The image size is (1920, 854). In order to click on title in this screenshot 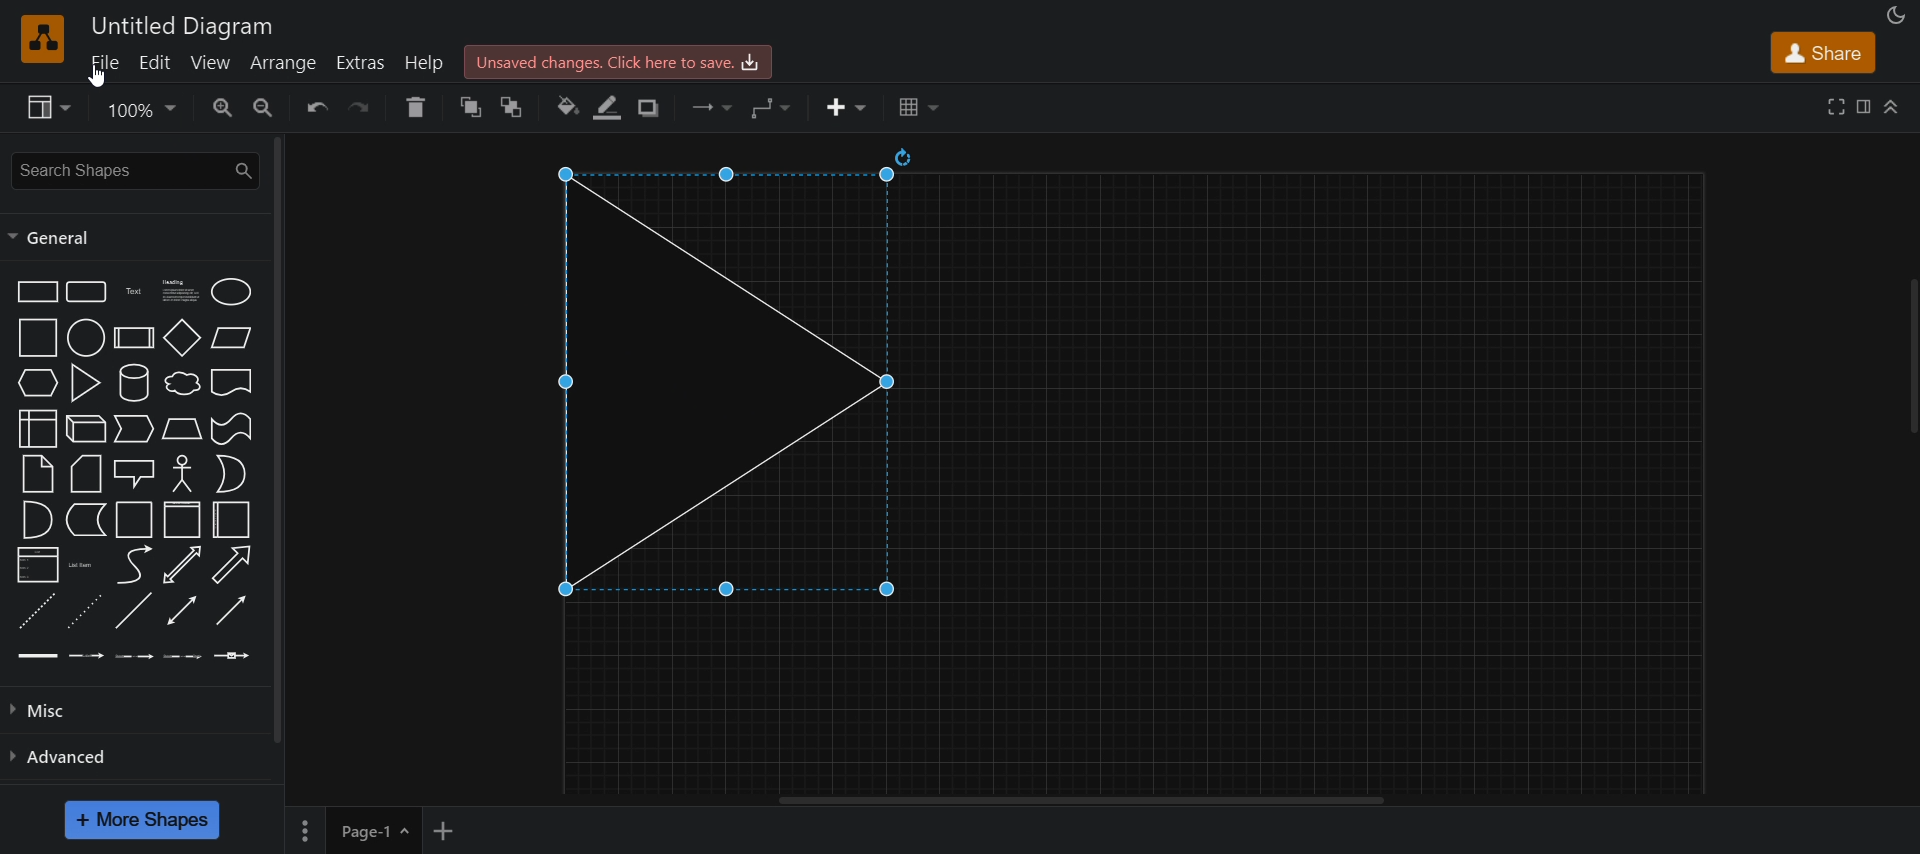, I will do `click(180, 26)`.